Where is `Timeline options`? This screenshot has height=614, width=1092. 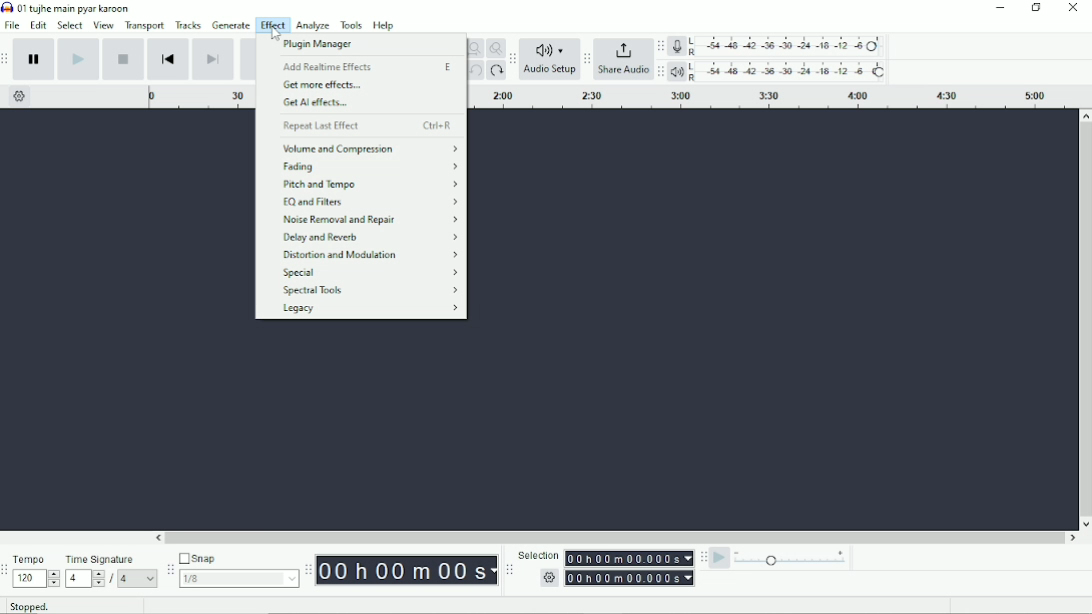
Timeline options is located at coordinates (20, 97).